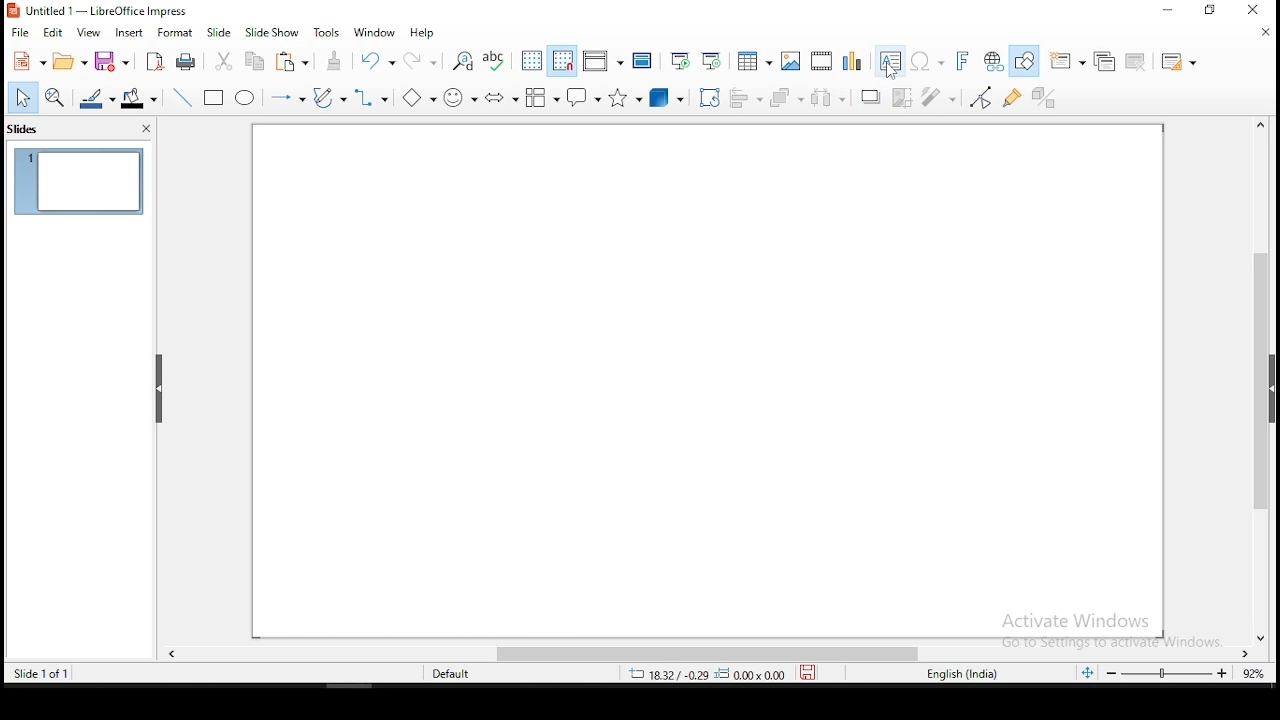  I want to click on close window, so click(1249, 9).